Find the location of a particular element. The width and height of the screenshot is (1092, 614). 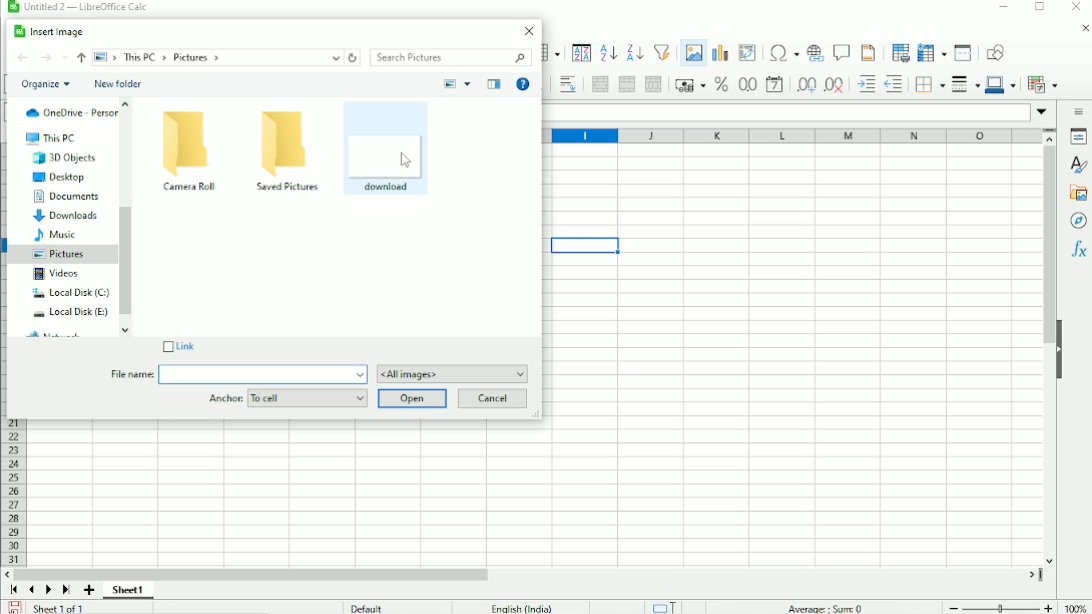

Camera Roll is located at coordinates (190, 151).